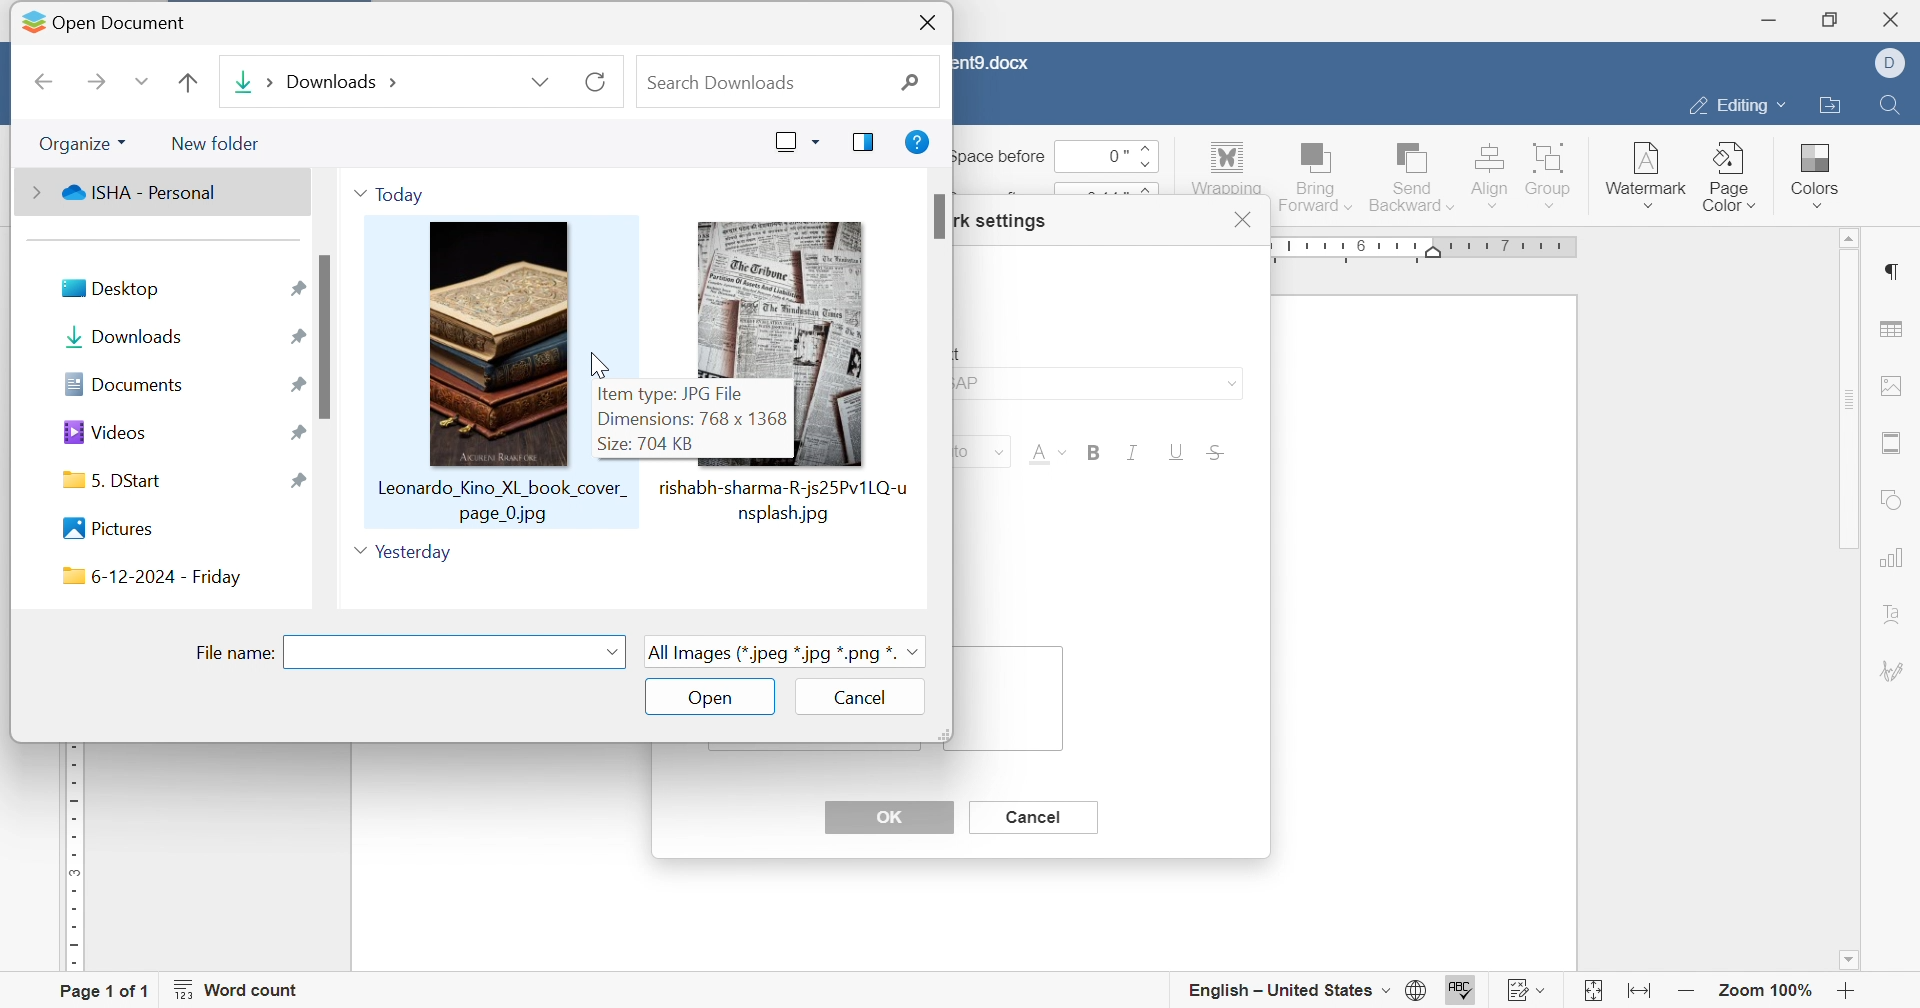 The width and height of the screenshot is (1920, 1008). I want to click on signature settings, so click(1895, 671).